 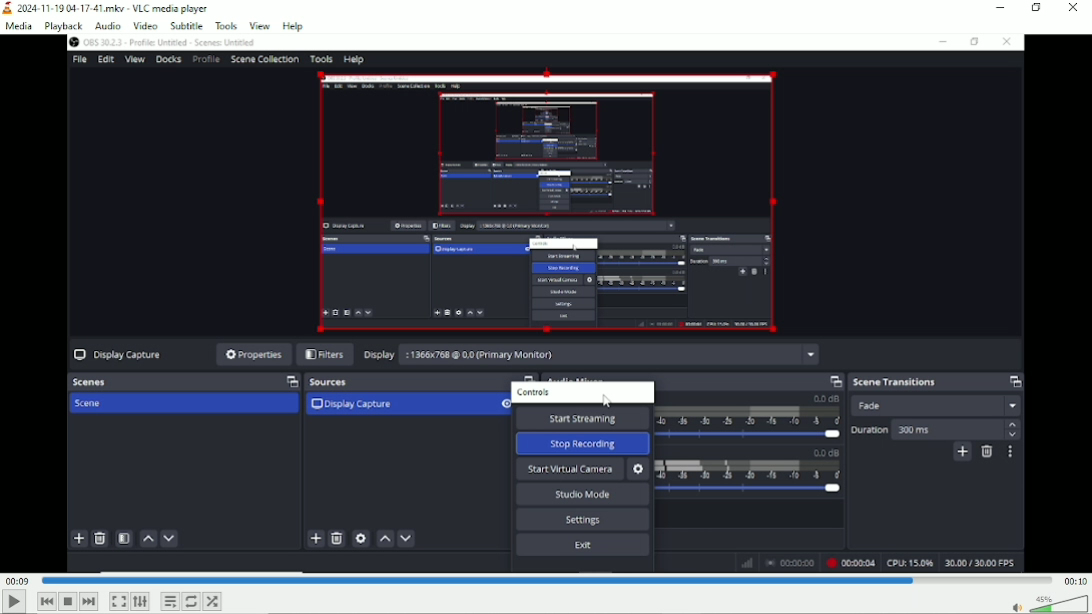 I want to click on view, so click(x=260, y=25).